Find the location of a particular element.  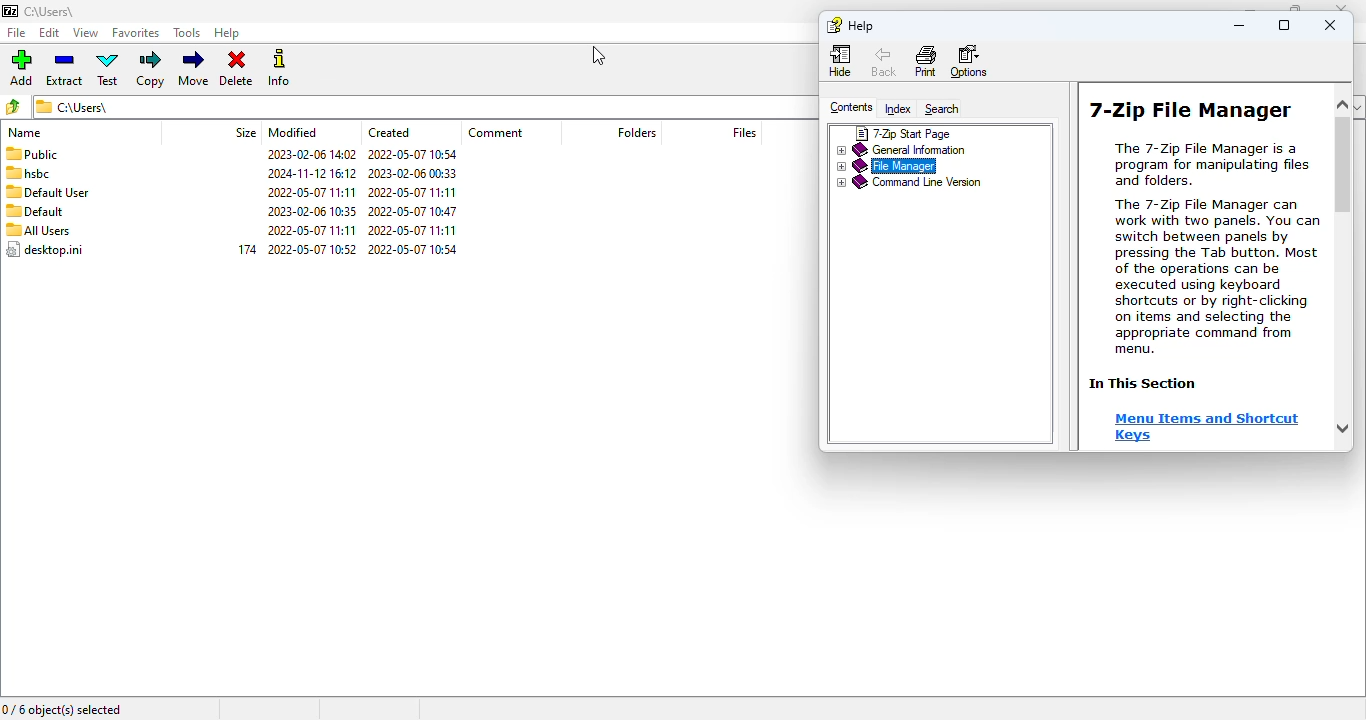

test is located at coordinates (108, 68).